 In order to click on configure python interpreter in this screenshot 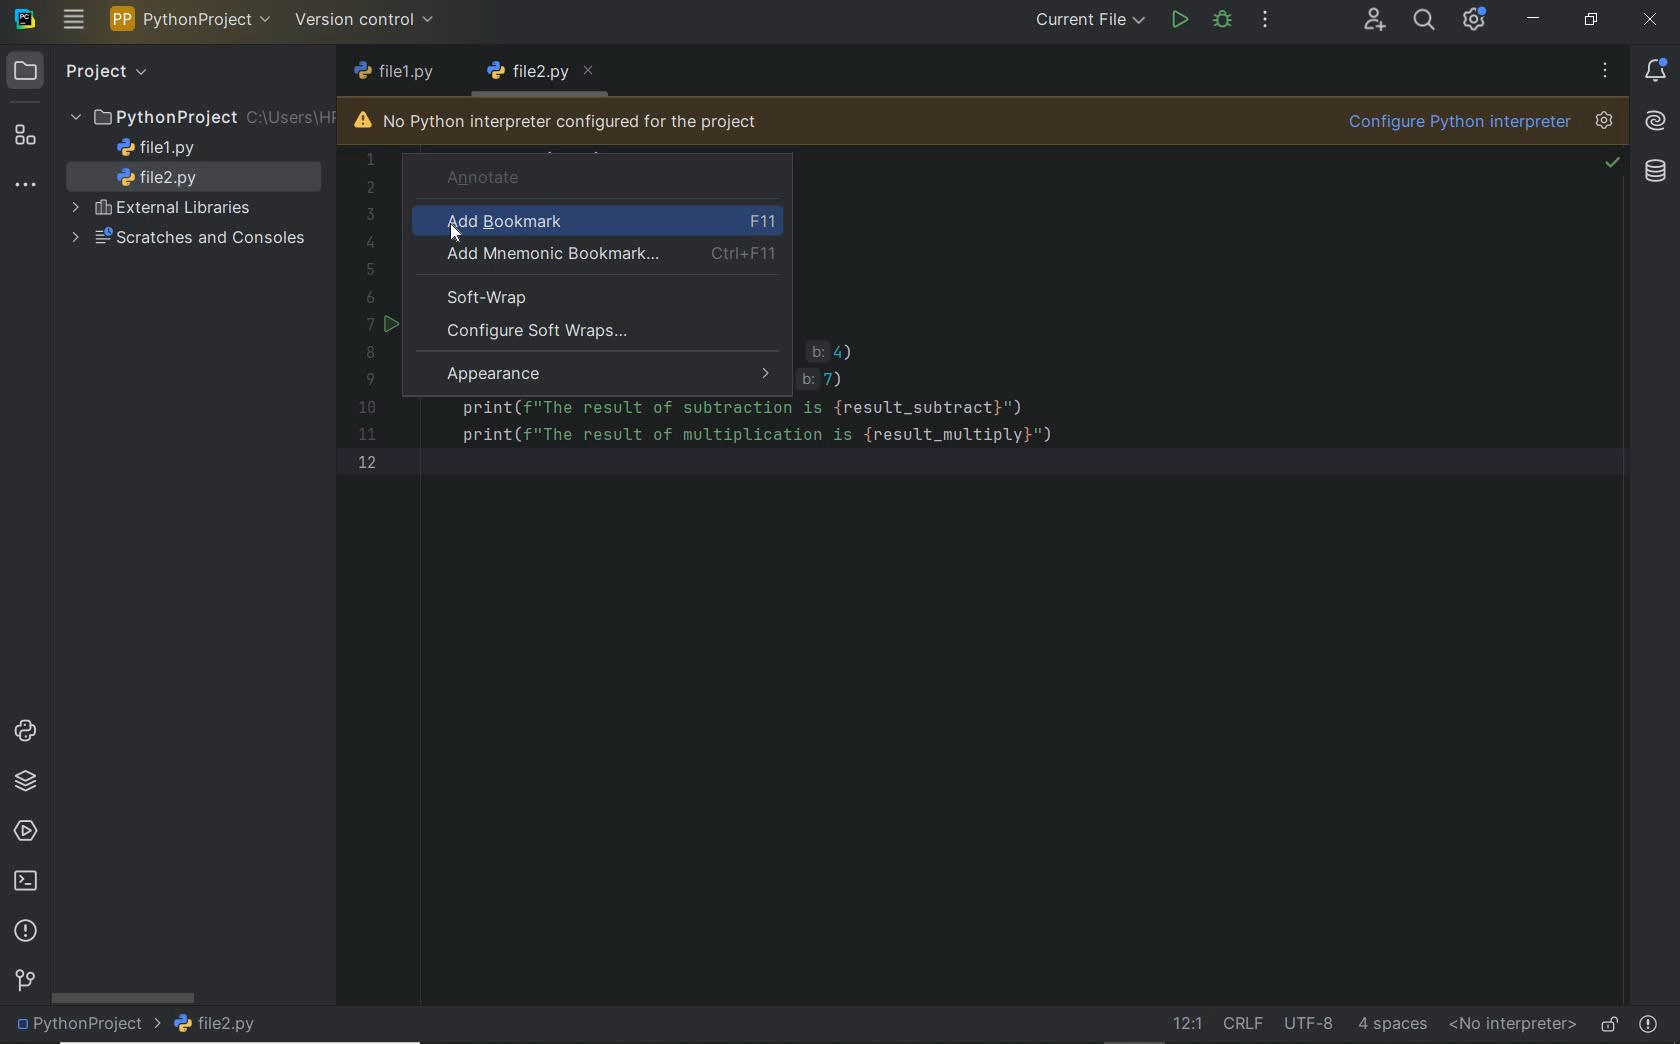, I will do `click(1479, 123)`.